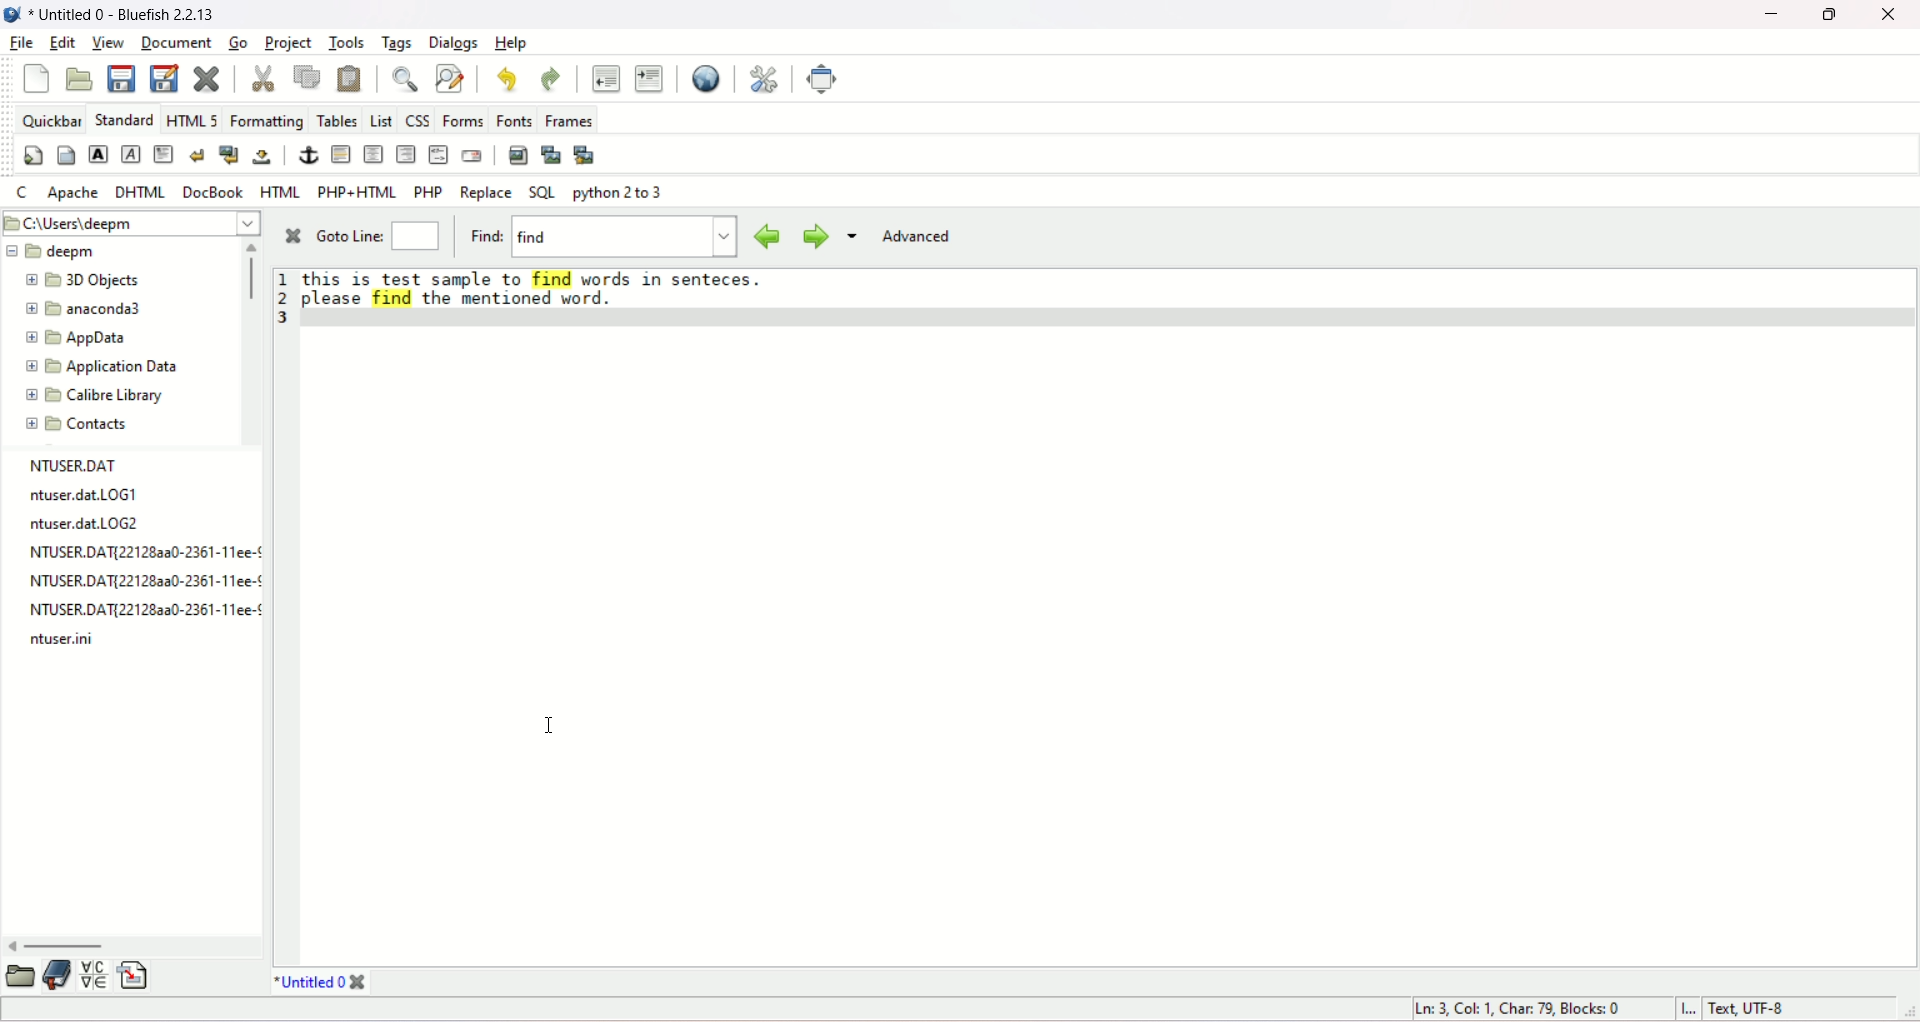 Image resolution: width=1920 pixels, height=1022 pixels. What do you see at coordinates (73, 193) in the screenshot?
I see `Apache` at bounding box center [73, 193].